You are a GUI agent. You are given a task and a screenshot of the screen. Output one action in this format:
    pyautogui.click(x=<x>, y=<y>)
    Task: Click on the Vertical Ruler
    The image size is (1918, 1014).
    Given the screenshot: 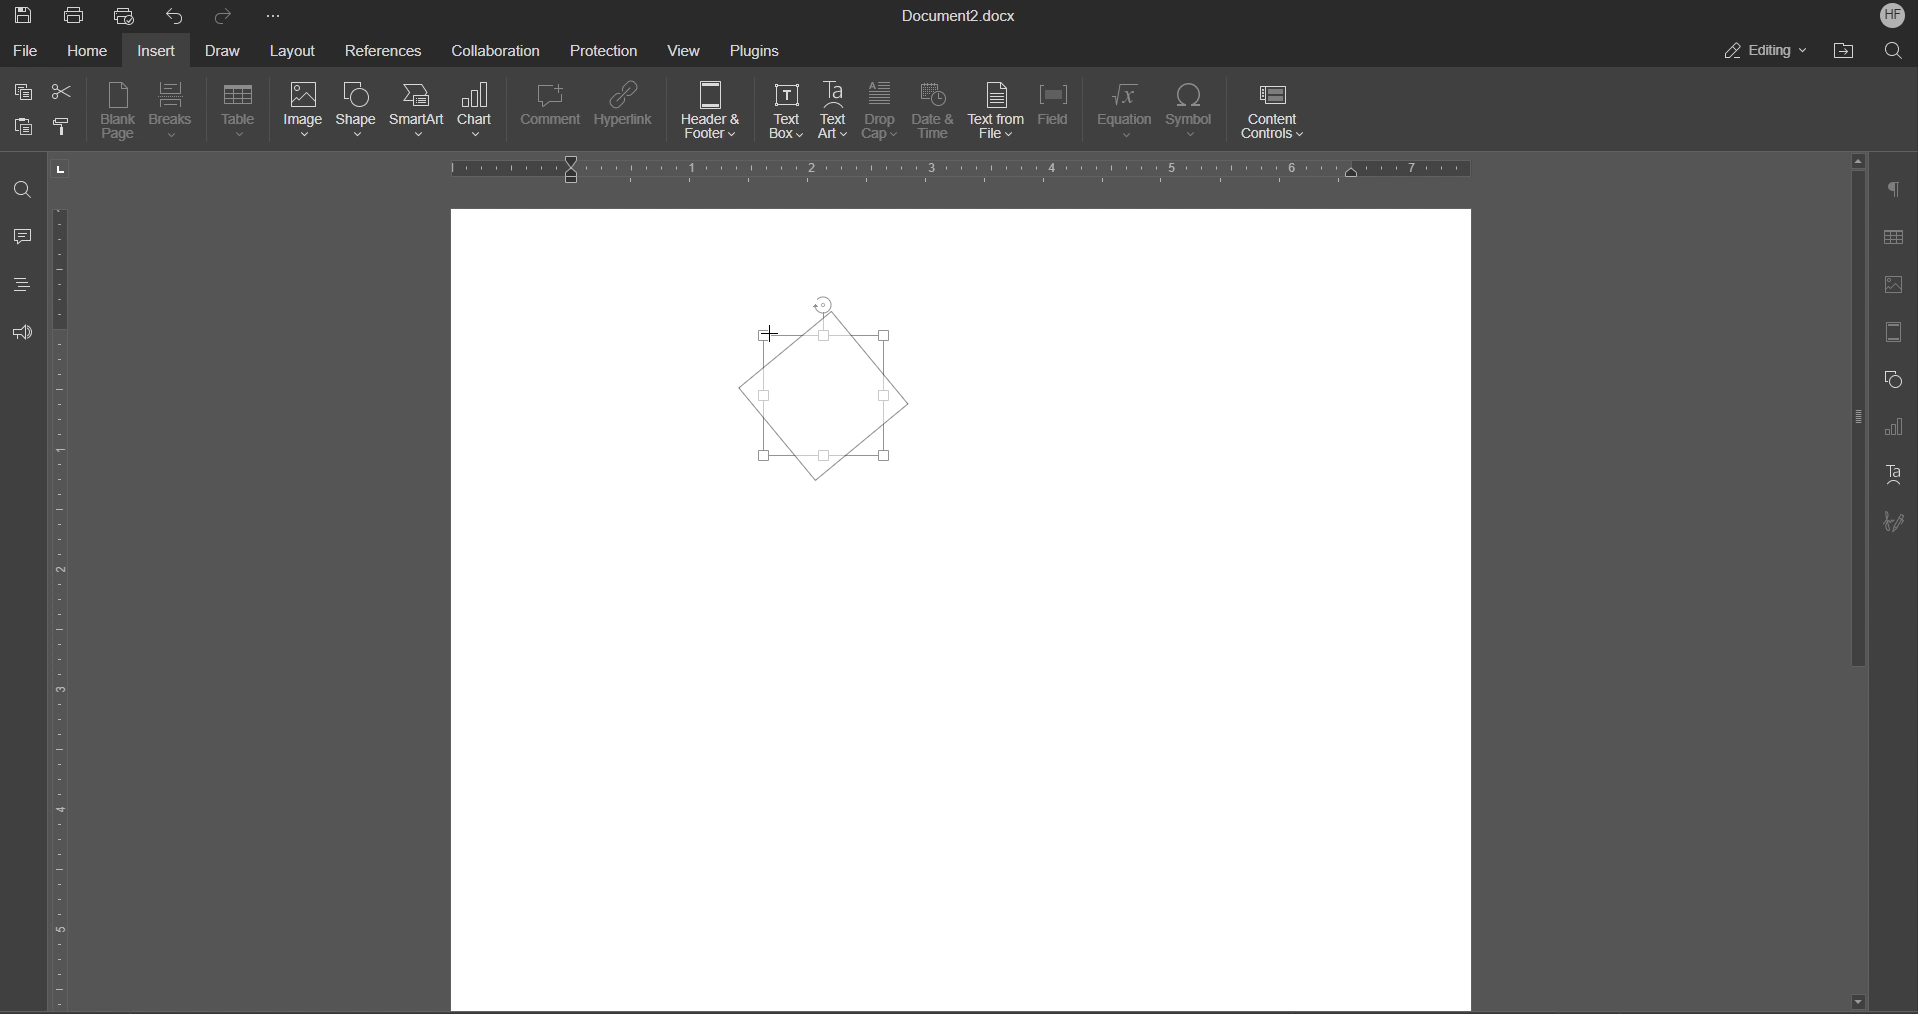 What is the action you would take?
    pyautogui.click(x=63, y=601)
    